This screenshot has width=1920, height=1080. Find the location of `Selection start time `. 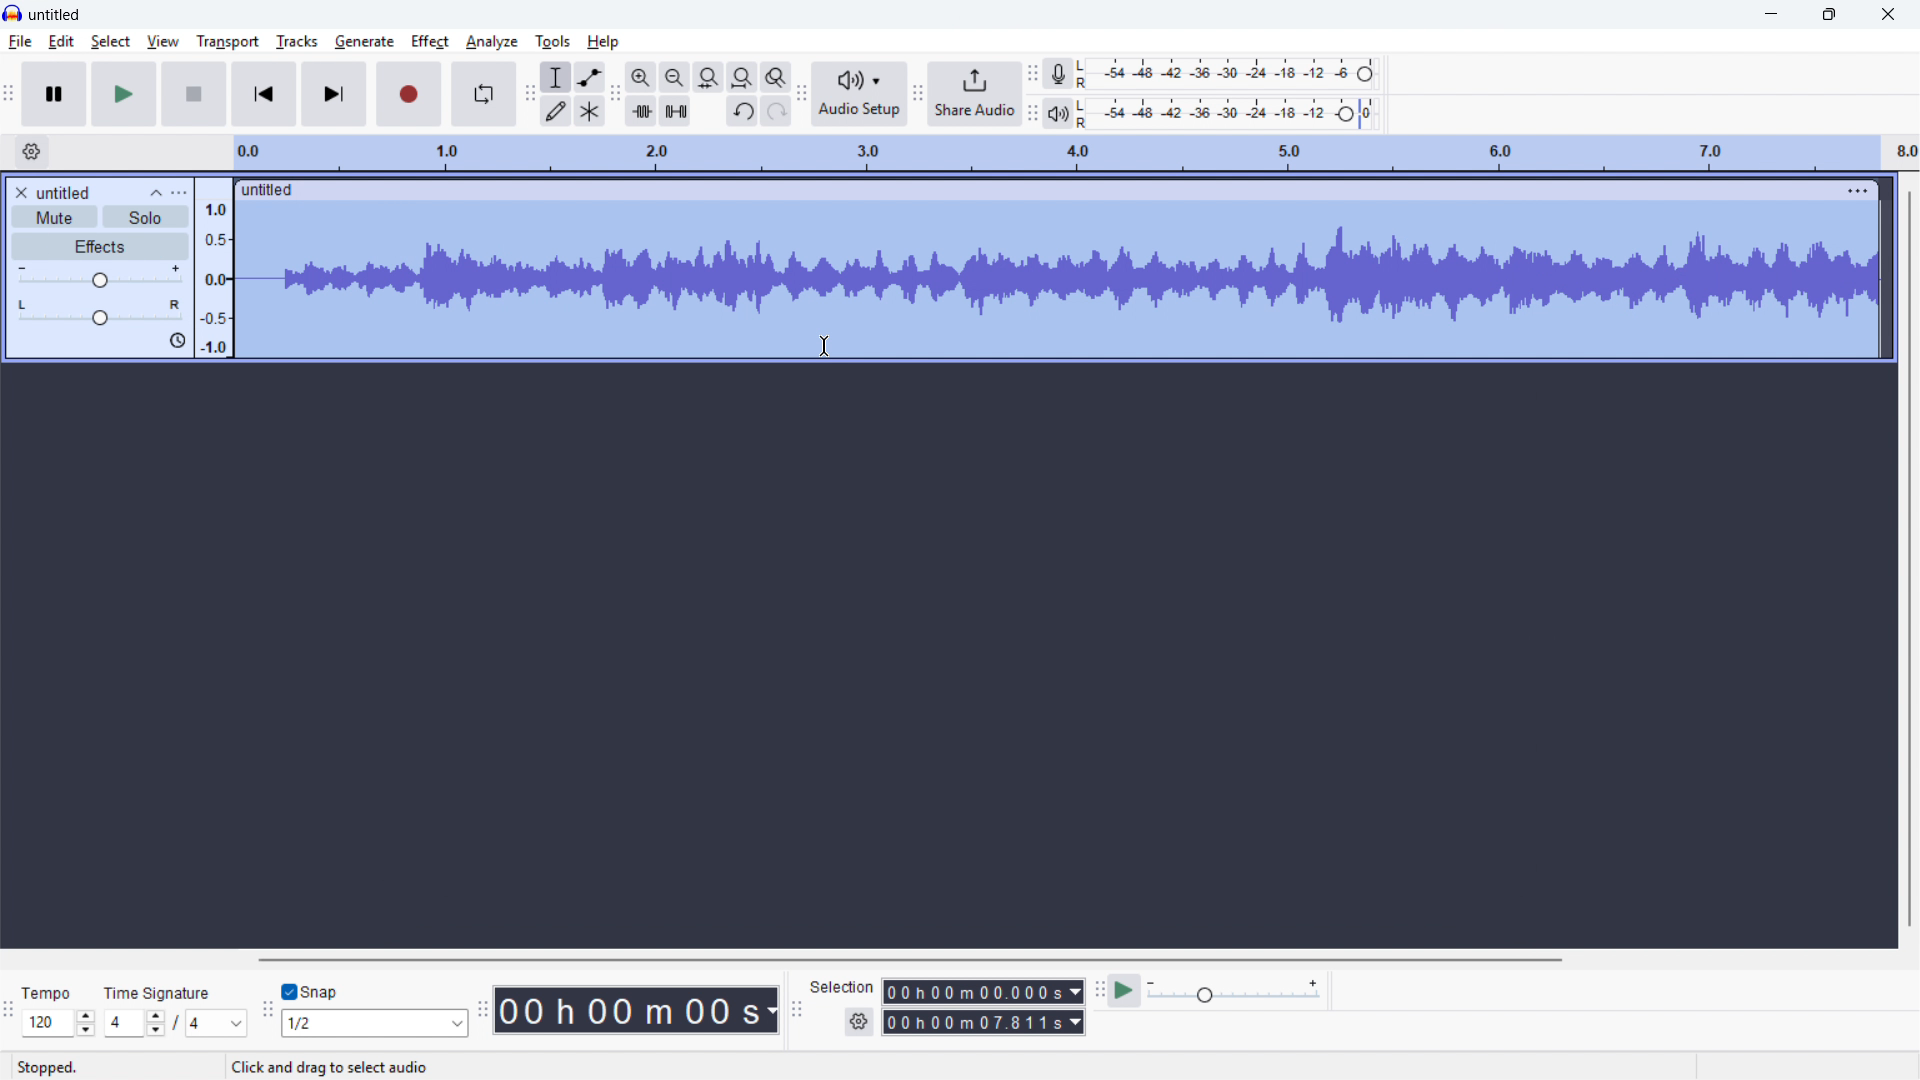

Selection start time  is located at coordinates (982, 992).